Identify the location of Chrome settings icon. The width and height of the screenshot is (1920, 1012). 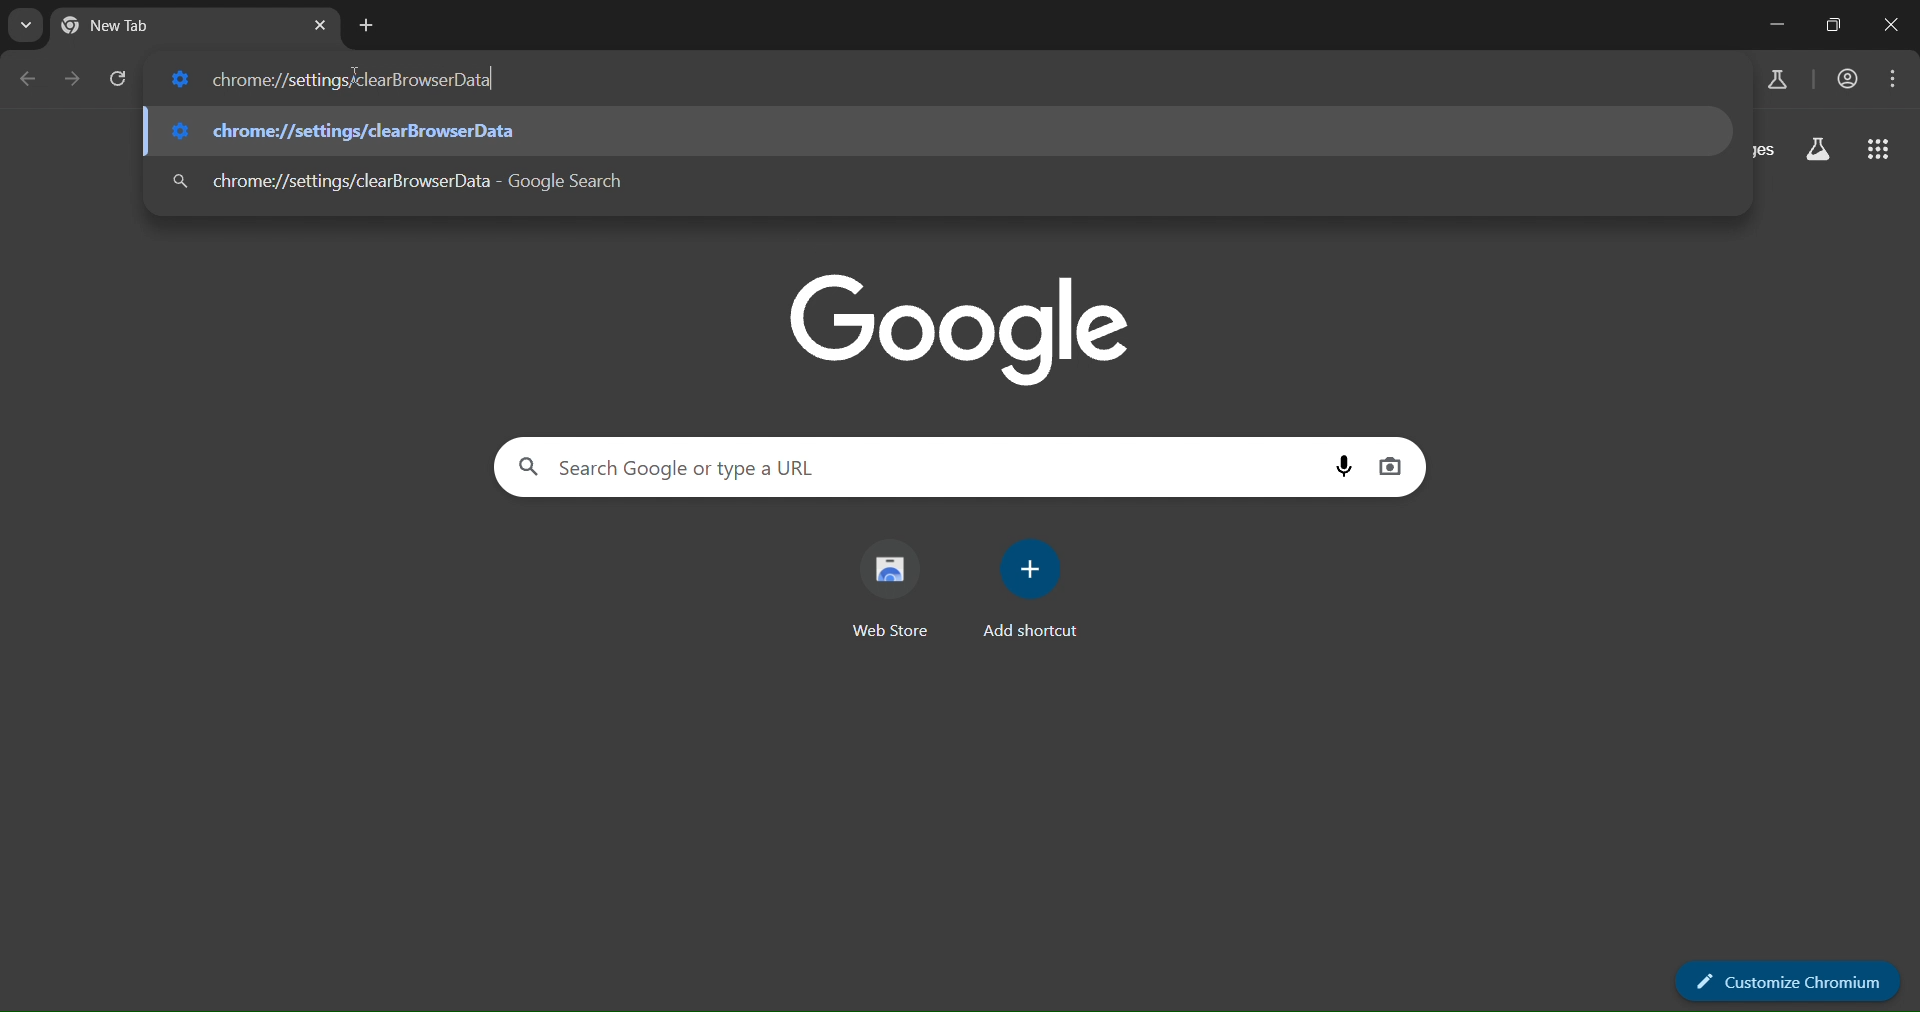
(179, 81).